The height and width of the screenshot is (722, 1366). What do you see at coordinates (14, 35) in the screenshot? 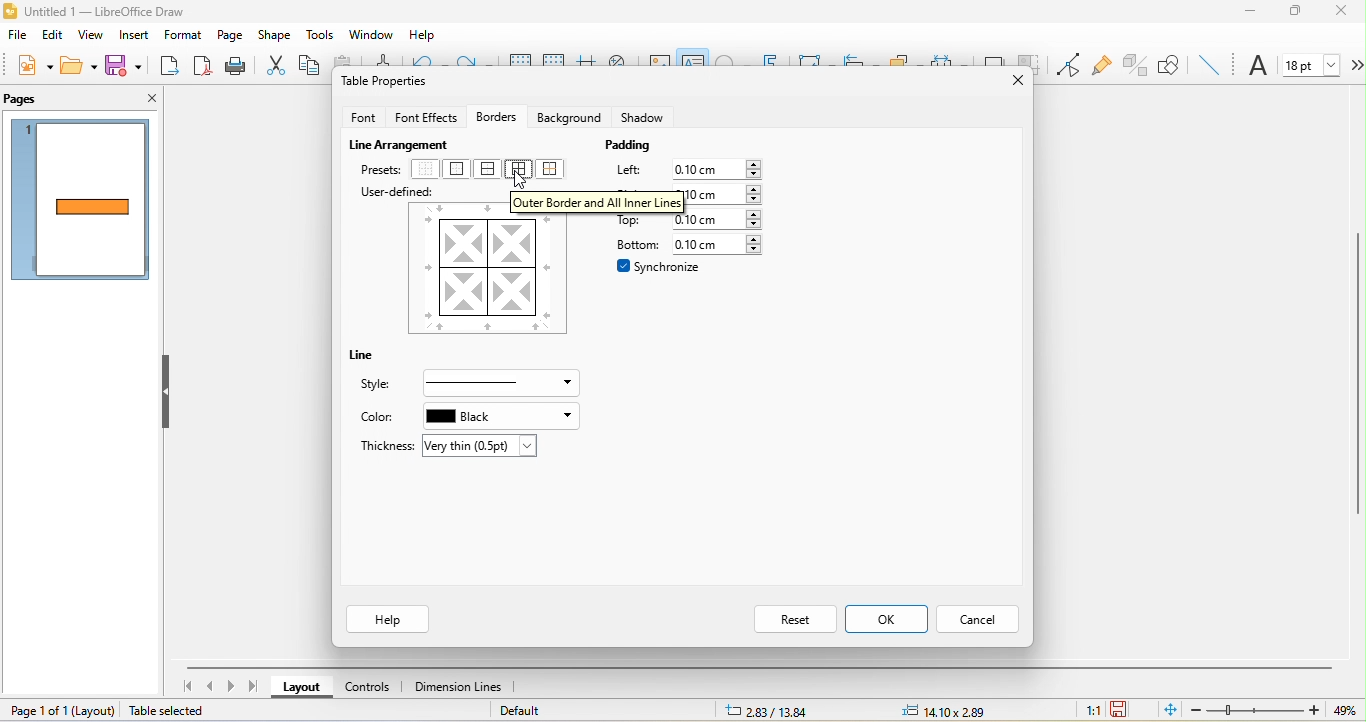
I see `file` at bounding box center [14, 35].